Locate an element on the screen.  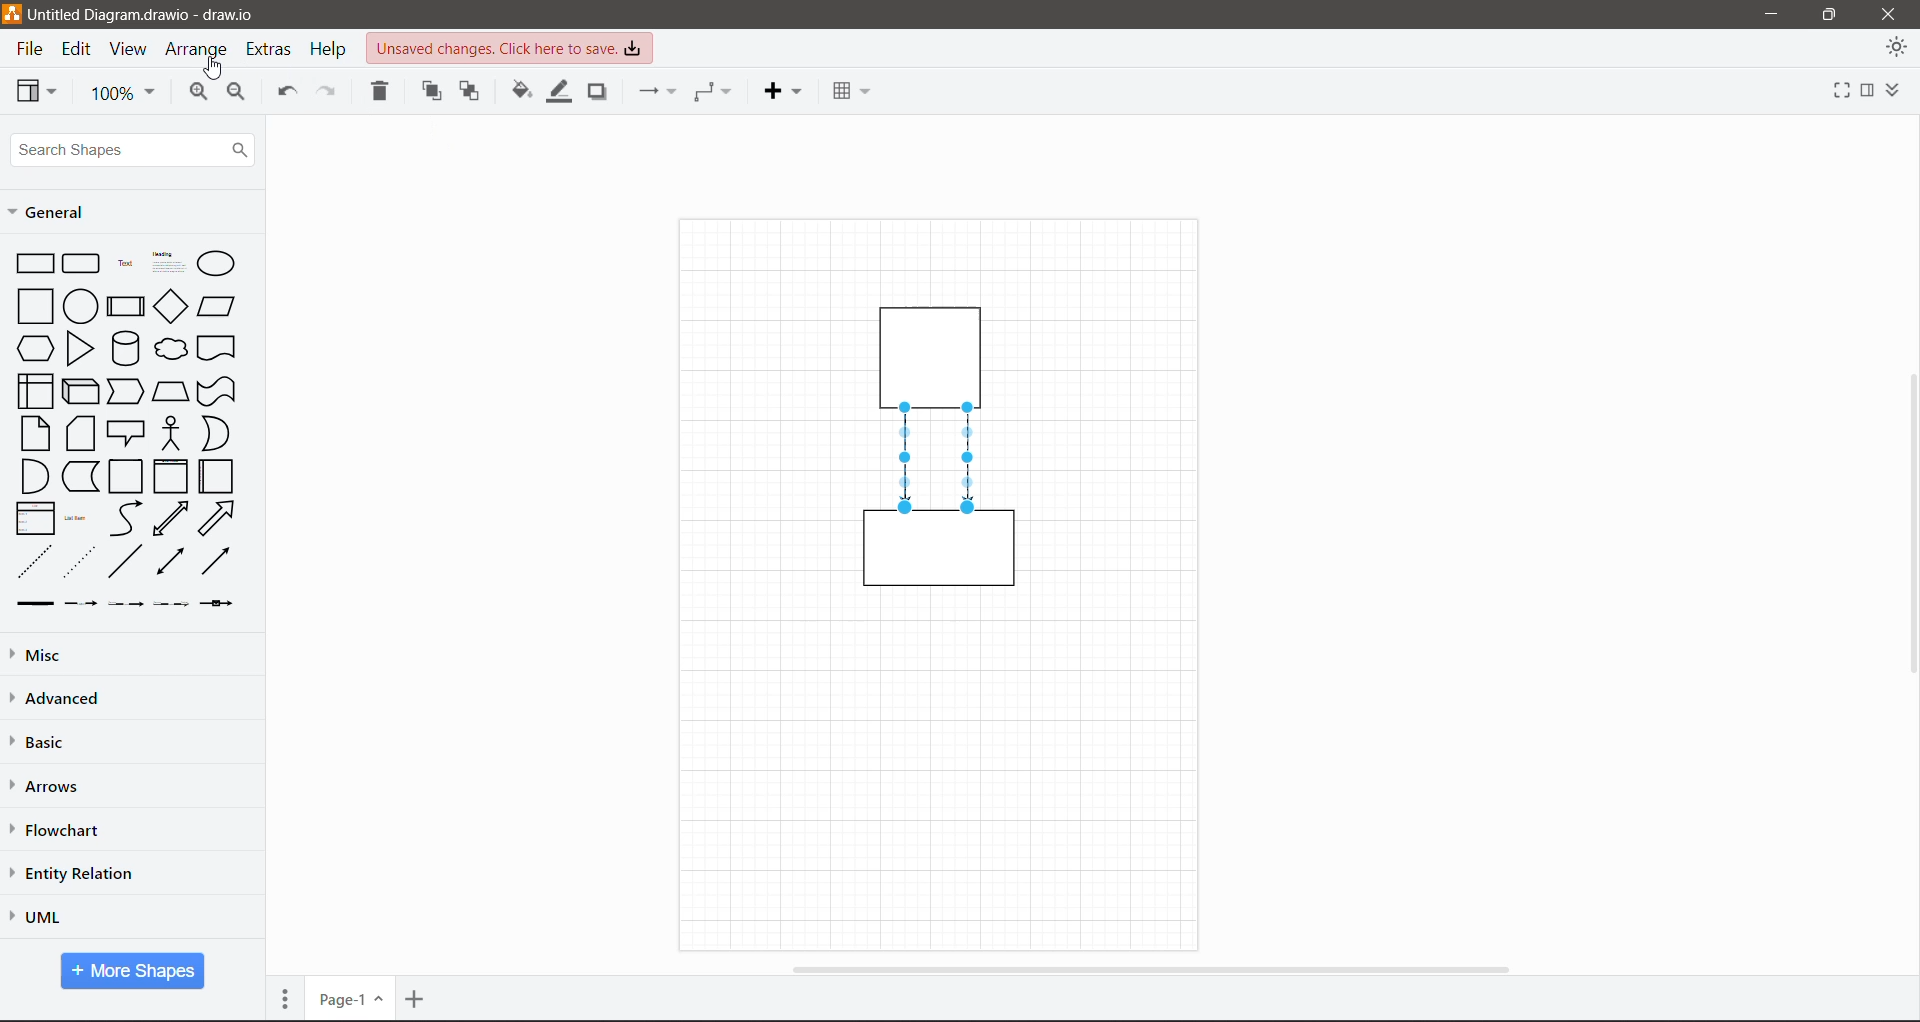
Zoom In is located at coordinates (195, 94).